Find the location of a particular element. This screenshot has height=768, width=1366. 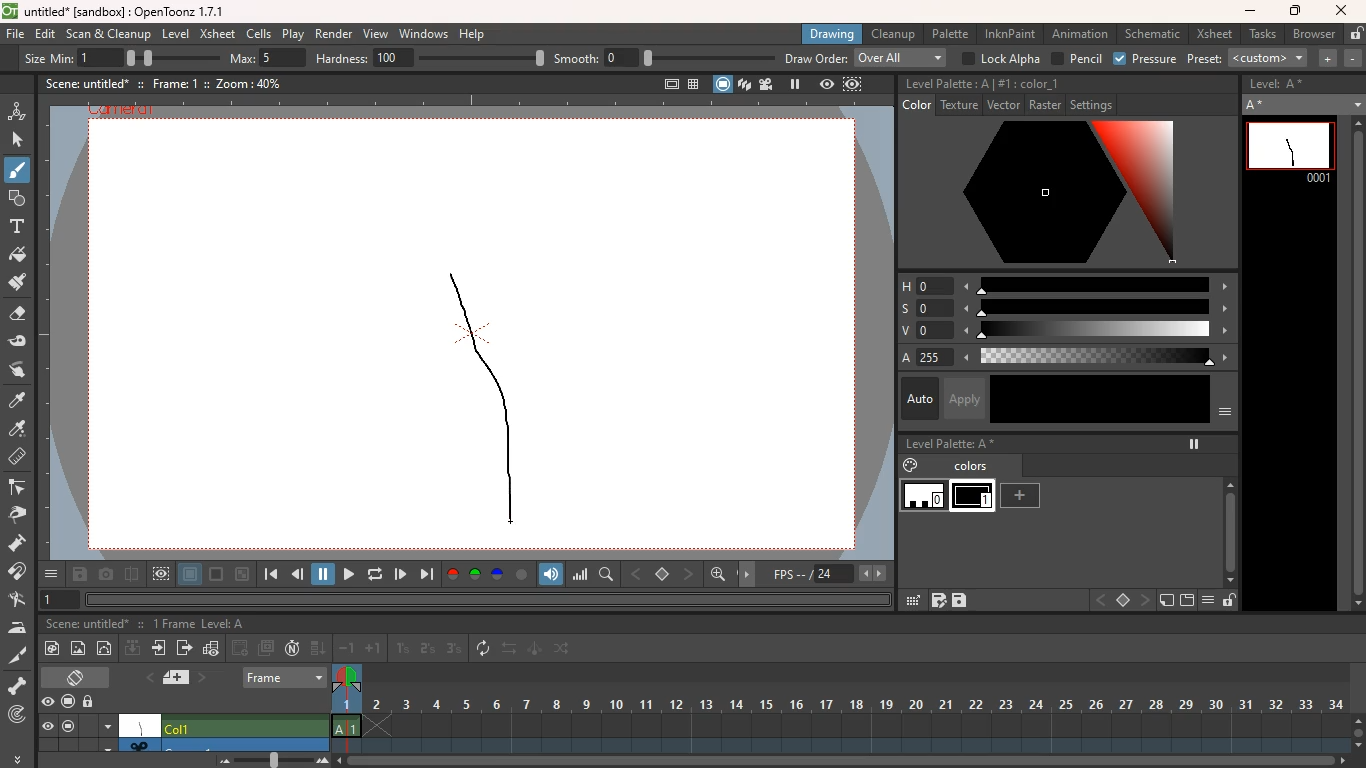

file is located at coordinates (15, 36).